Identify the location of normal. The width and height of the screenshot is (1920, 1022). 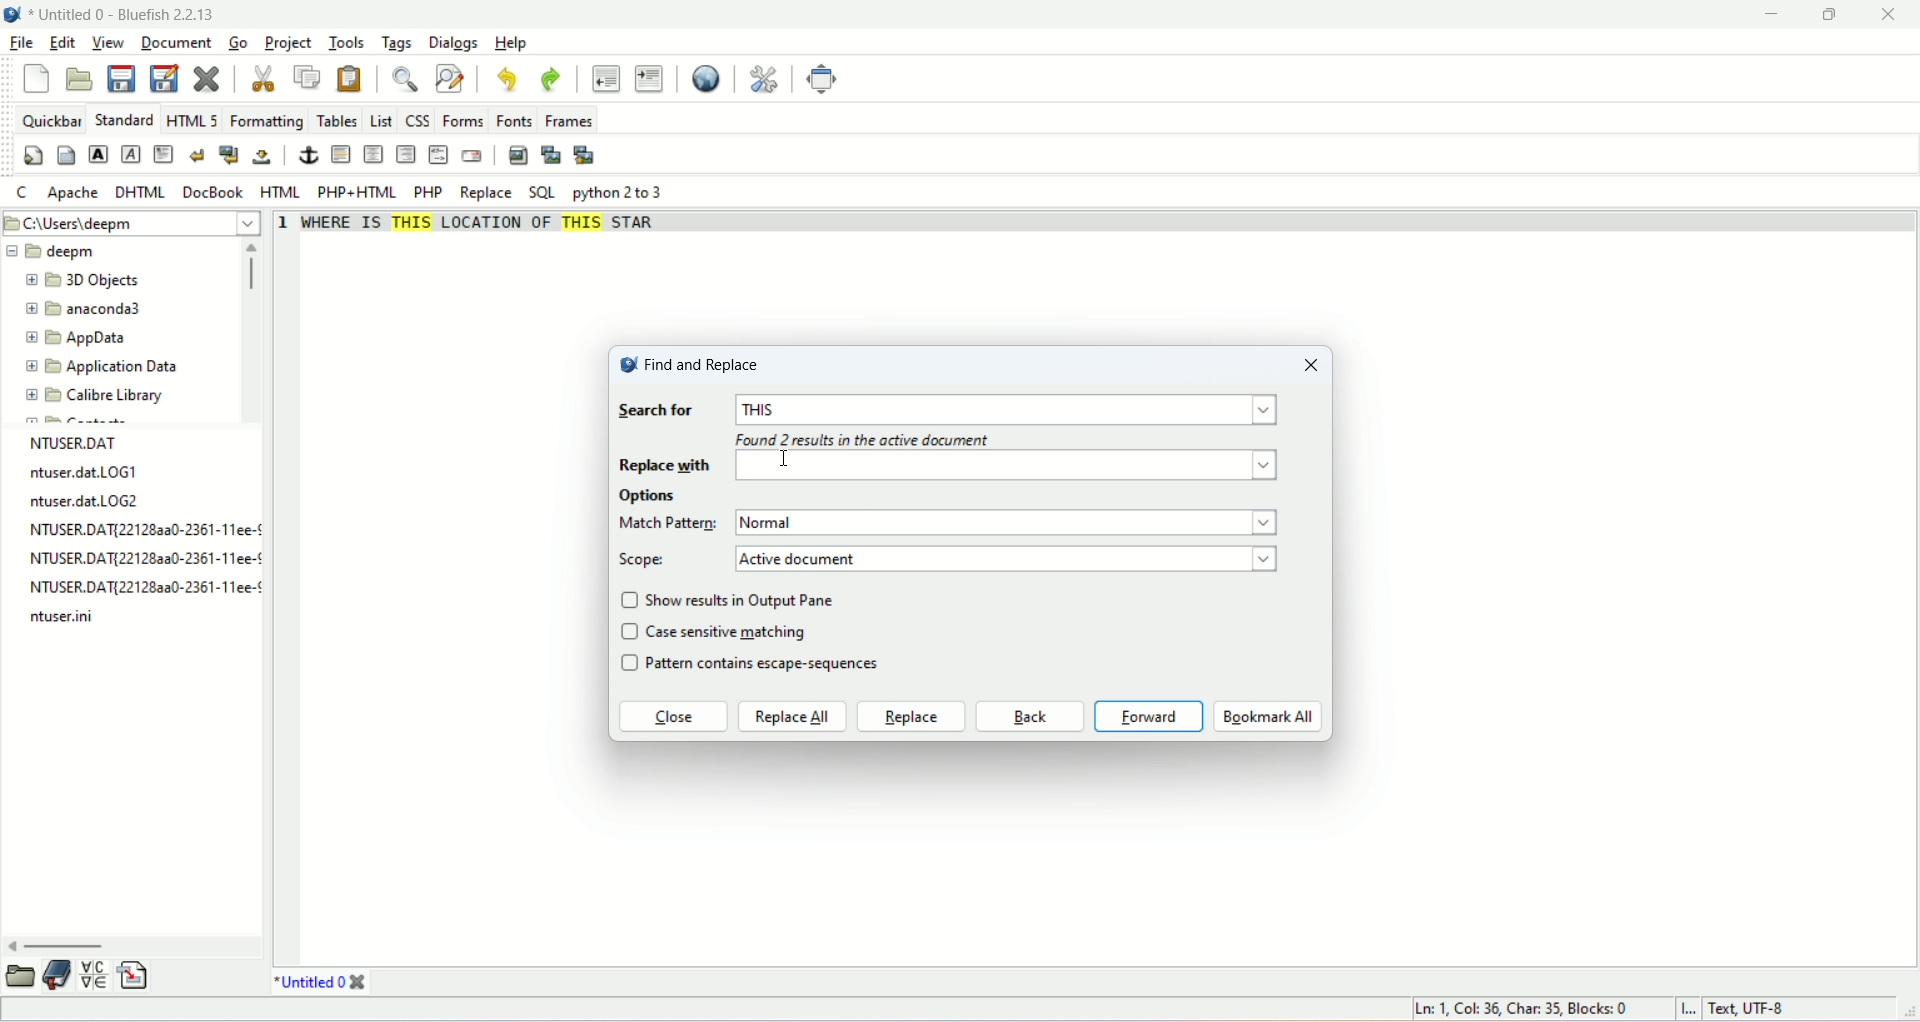
(1012, 523).